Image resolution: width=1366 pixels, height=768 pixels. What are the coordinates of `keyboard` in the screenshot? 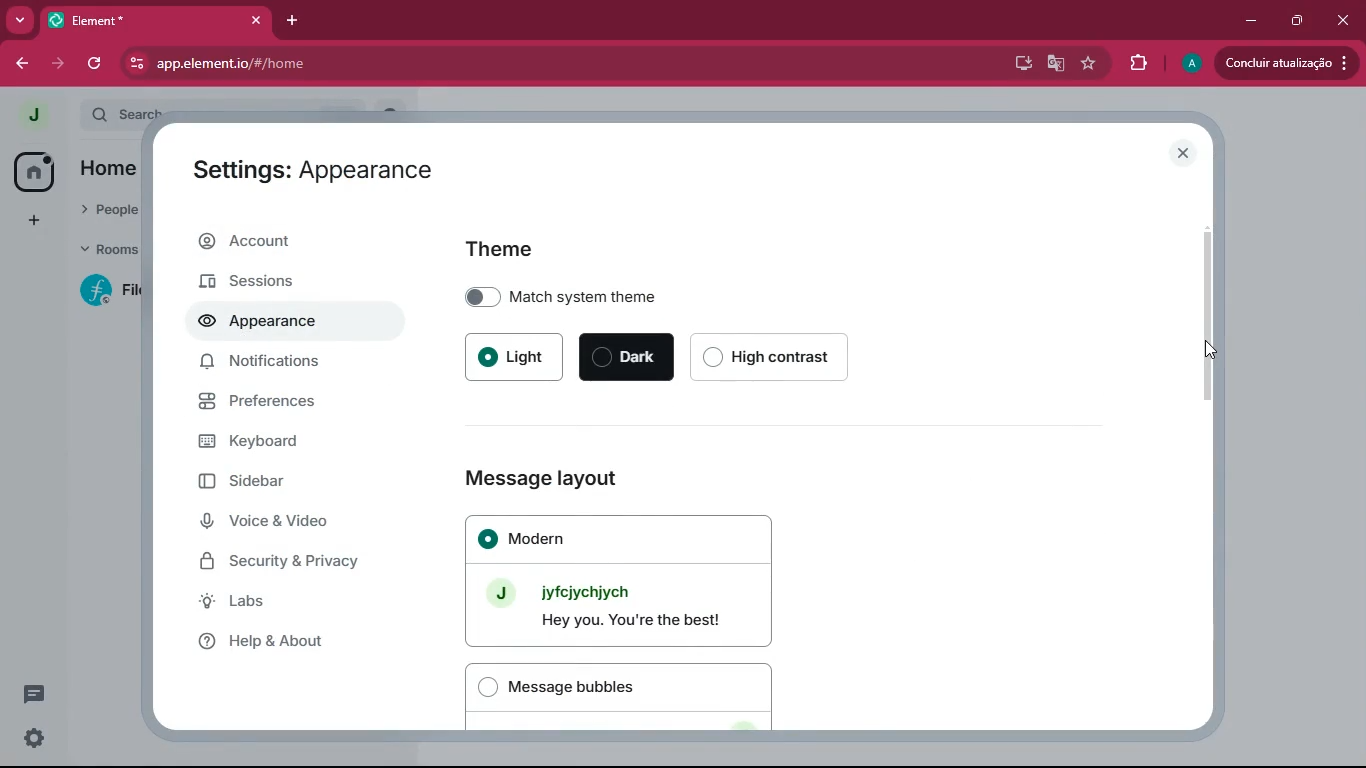 It's located at (283, 443).